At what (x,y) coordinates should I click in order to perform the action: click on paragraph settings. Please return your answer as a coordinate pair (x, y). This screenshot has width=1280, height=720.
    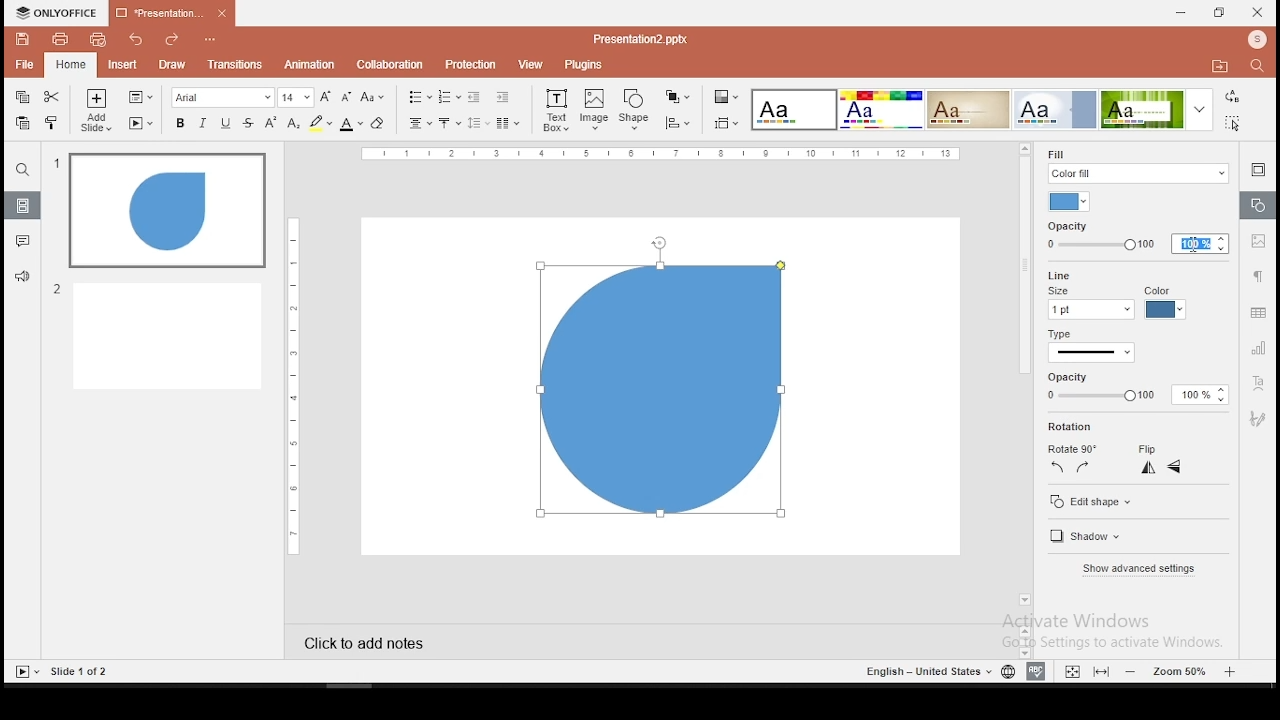
    Looking at the image, I should click on (1258, 276).